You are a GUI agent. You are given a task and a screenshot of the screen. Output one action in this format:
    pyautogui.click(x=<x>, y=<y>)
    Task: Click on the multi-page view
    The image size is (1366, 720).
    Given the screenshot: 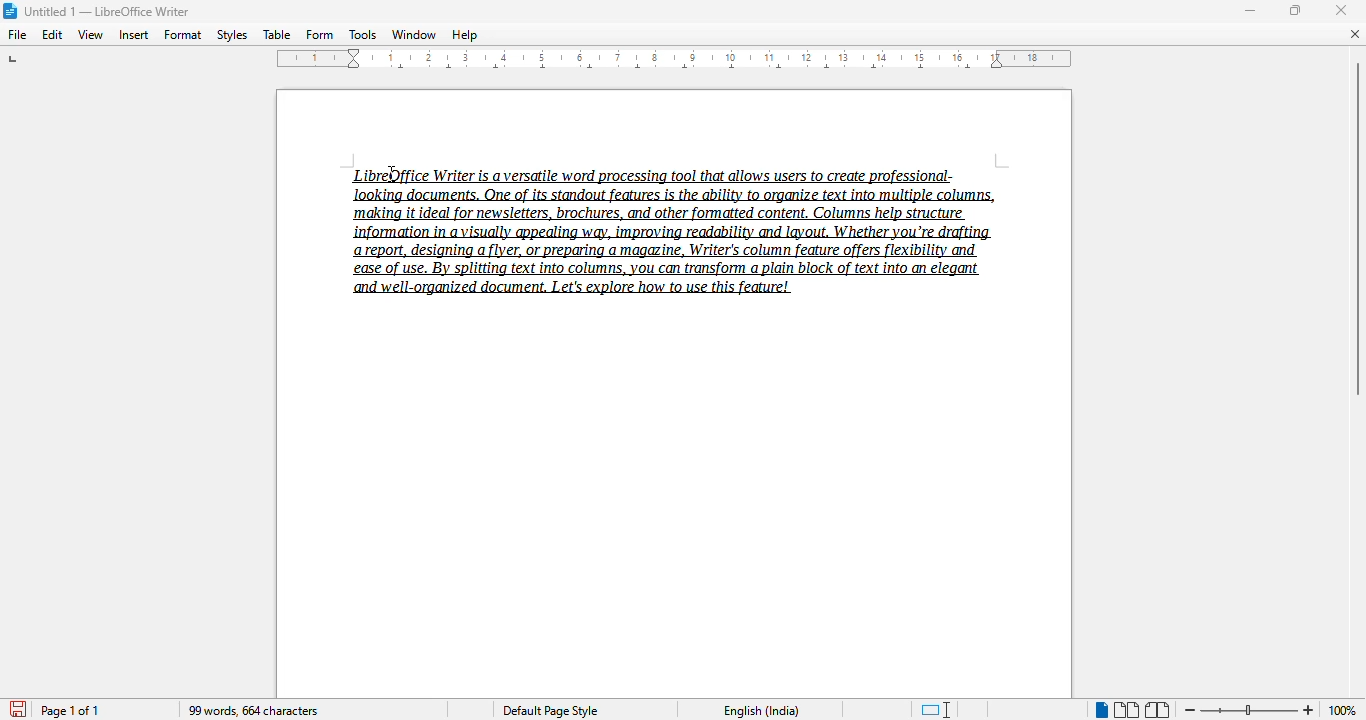 What is the action you would take?
    pyautogui.click(x=1125, y=709)
    